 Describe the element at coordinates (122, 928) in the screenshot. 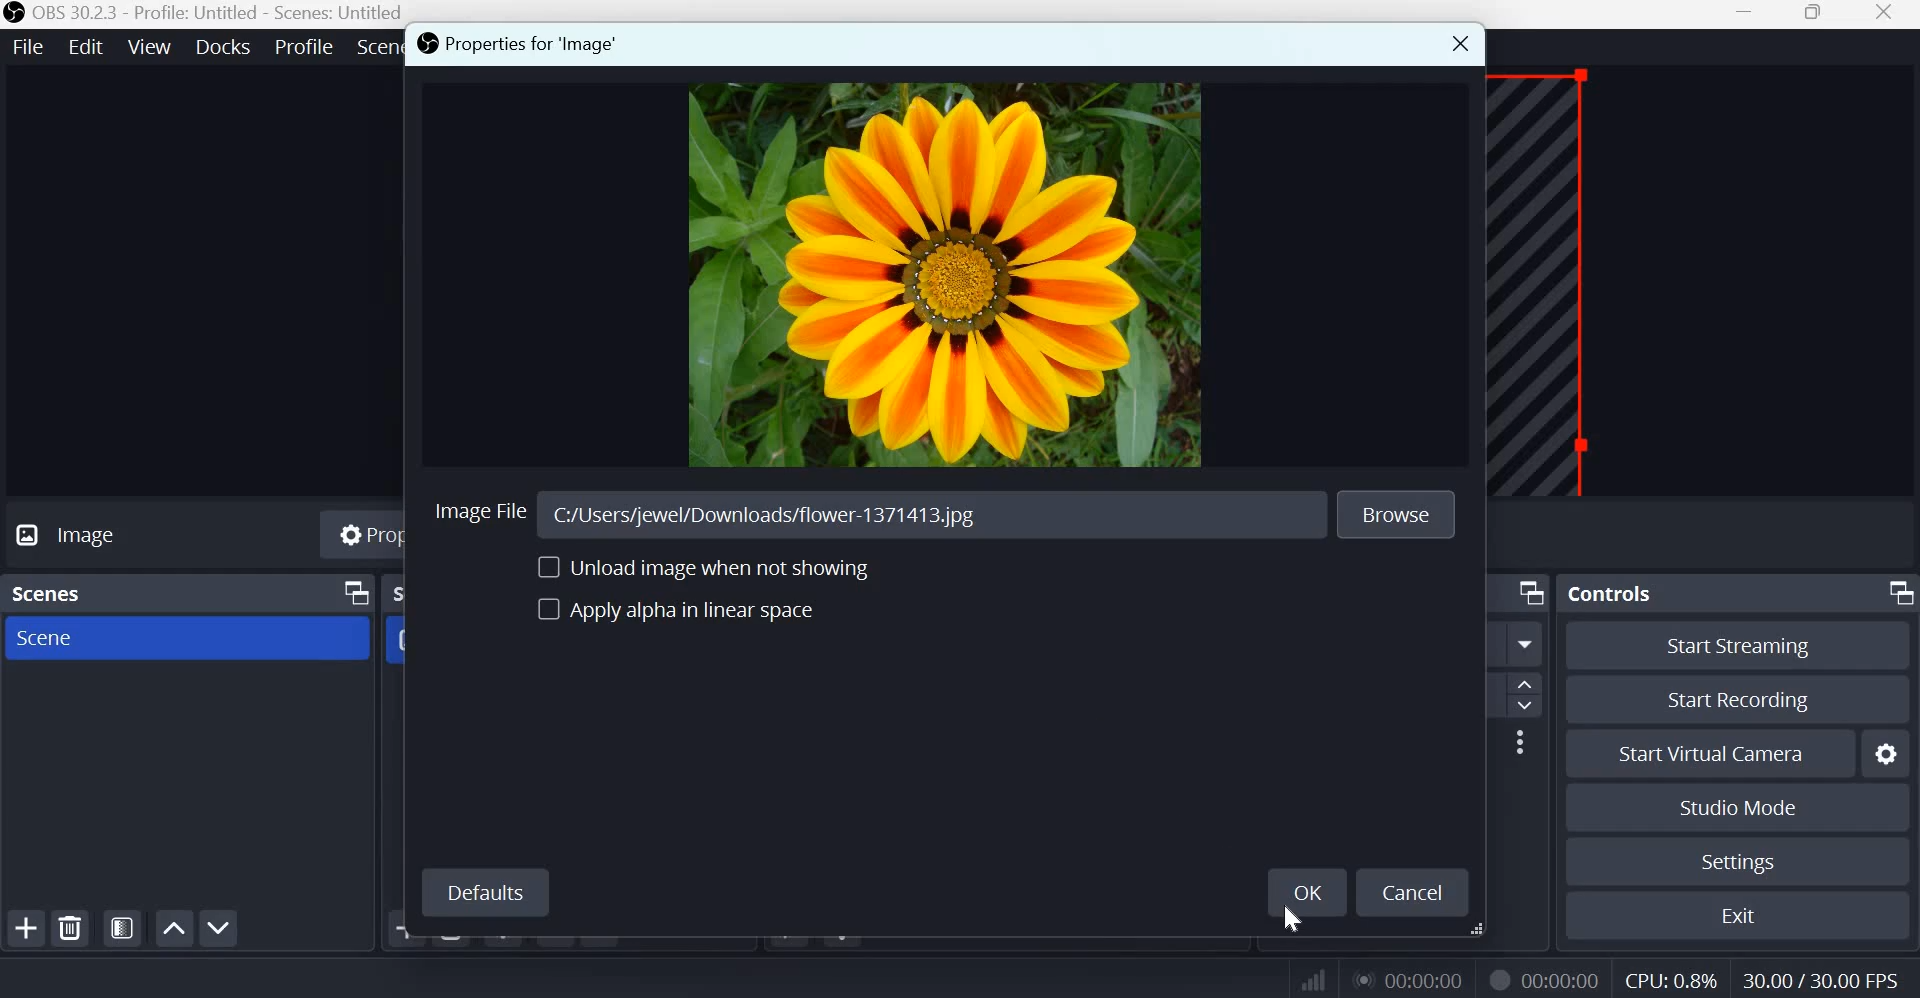

I see `Open scene filters` at that location.